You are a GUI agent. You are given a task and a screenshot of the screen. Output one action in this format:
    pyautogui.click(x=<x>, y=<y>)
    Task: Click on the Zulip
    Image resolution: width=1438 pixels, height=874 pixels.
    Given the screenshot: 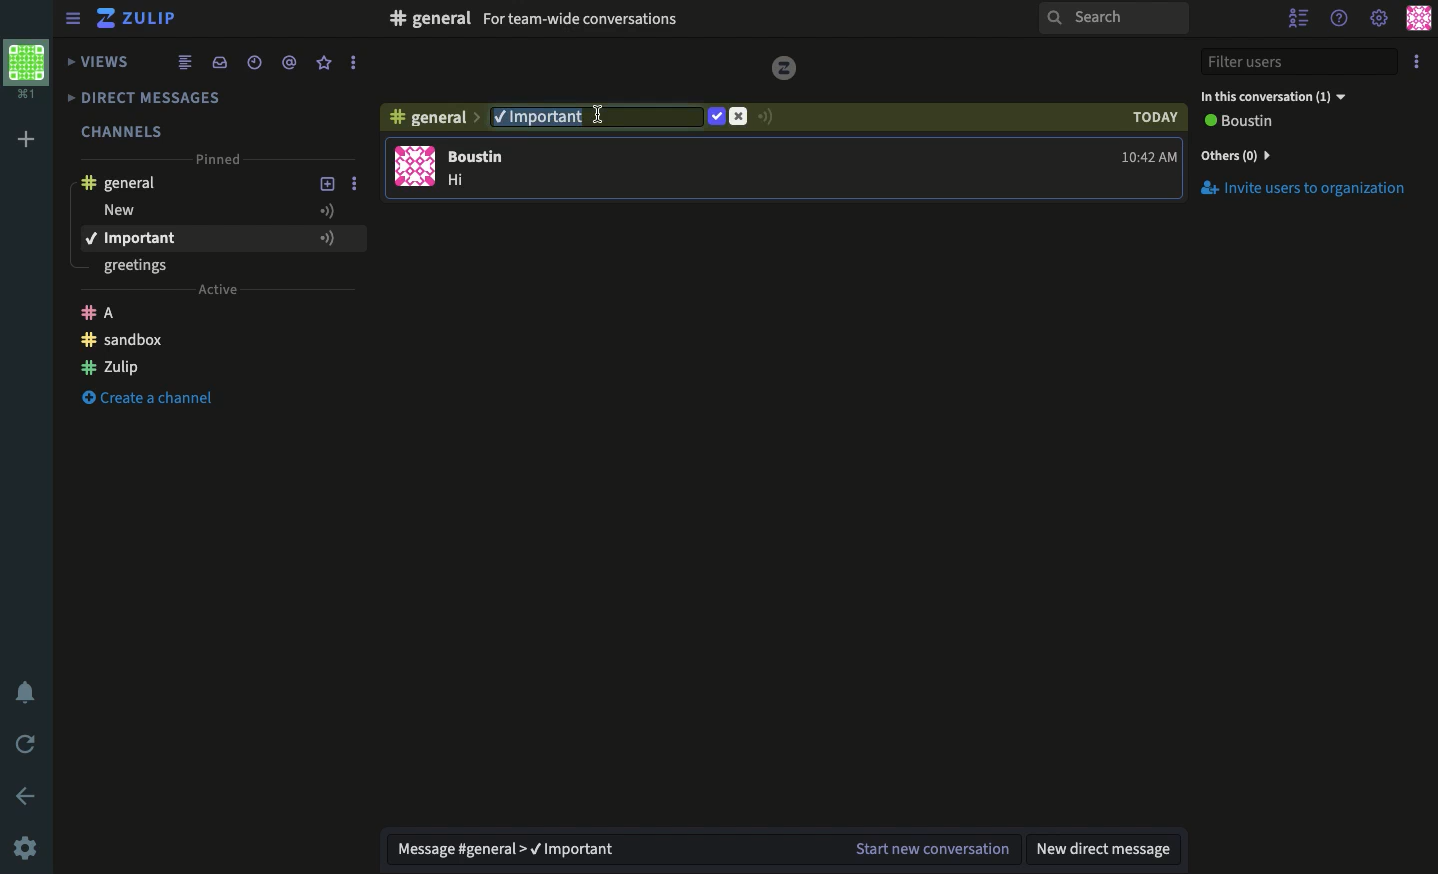 What is the action you would take?
    pyautogui.click(x=182, y=370)
    